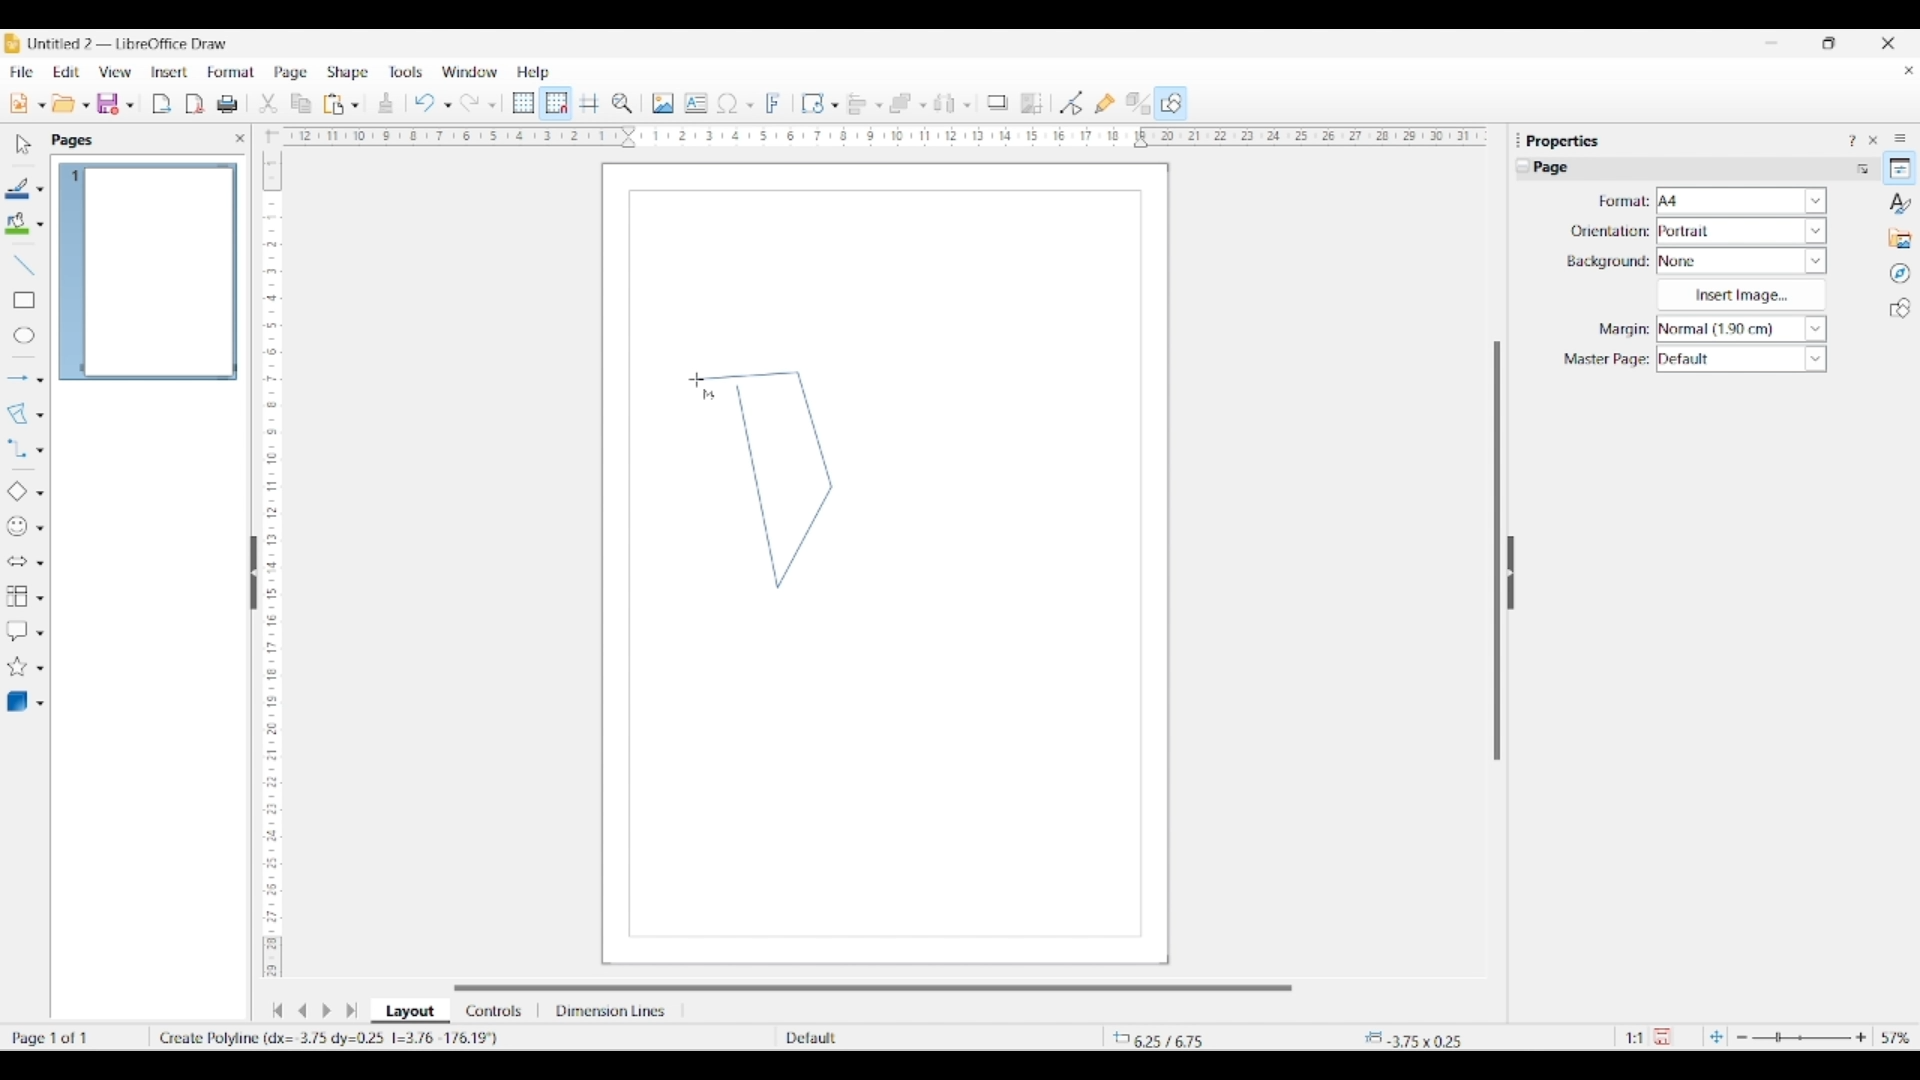 The height and width of the screenshot is (1080, 1920). Describe the element at coordinates (897, 1039) in the screenshot. I see `Slide master name` at that location.